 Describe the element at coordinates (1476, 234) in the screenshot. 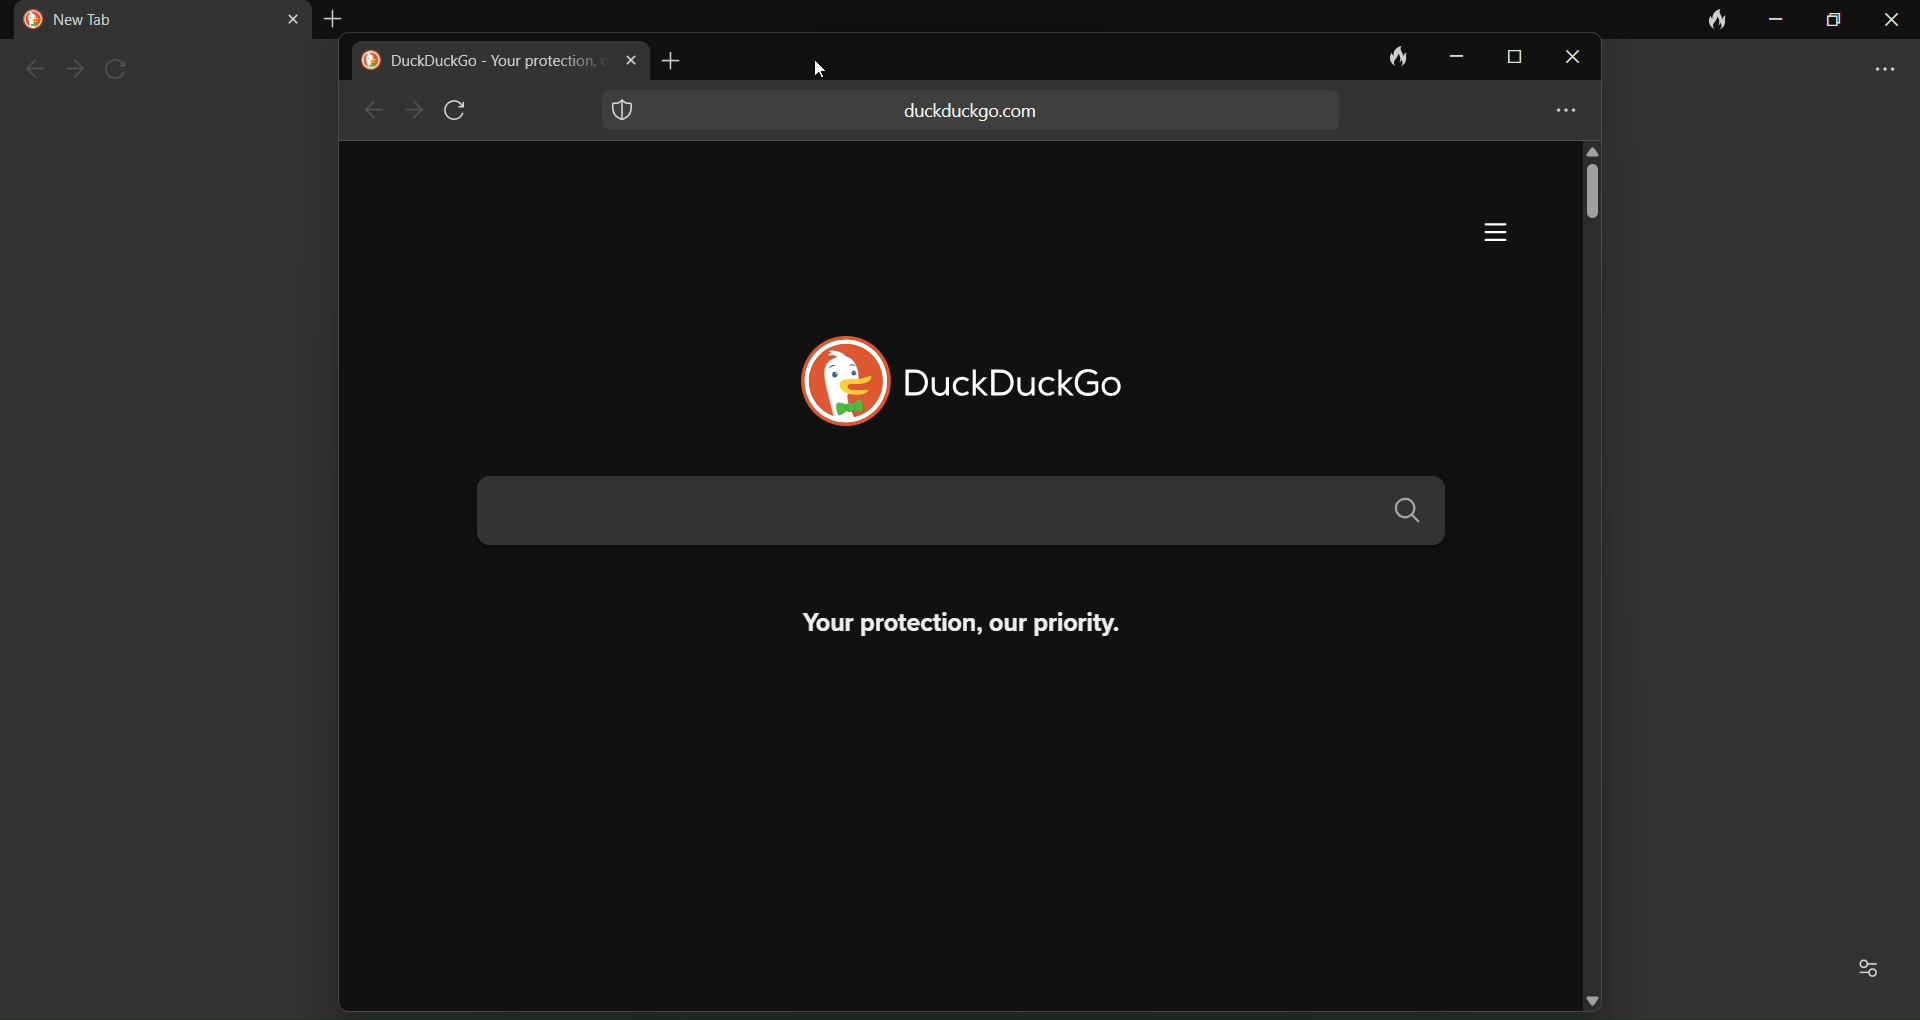

I see `menu` at that location.